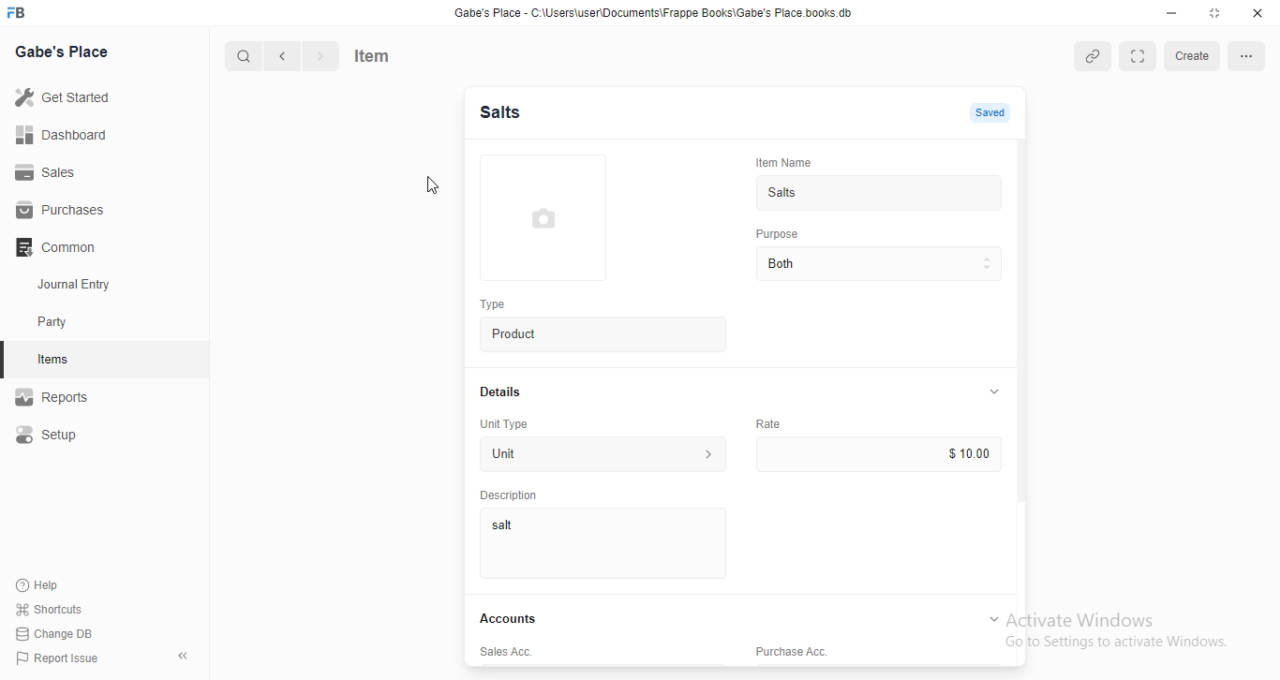 The width and height of the screenshot is (1280, 680). What do you see at coordinates (58, 608) in the screenshot?
I see `‘Shortcuts` at bounding box center [58, 608].